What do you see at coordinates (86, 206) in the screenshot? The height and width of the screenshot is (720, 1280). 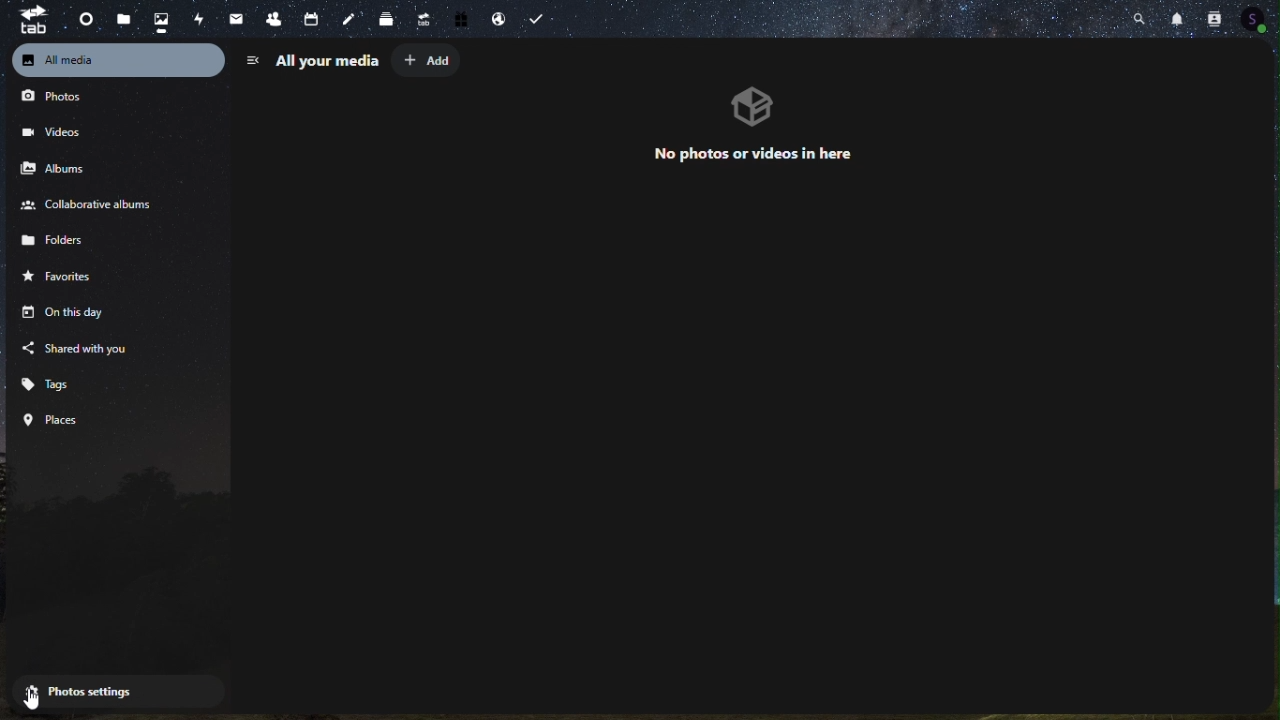 I see `Collaborative albums` at bounding box center [86, 206].